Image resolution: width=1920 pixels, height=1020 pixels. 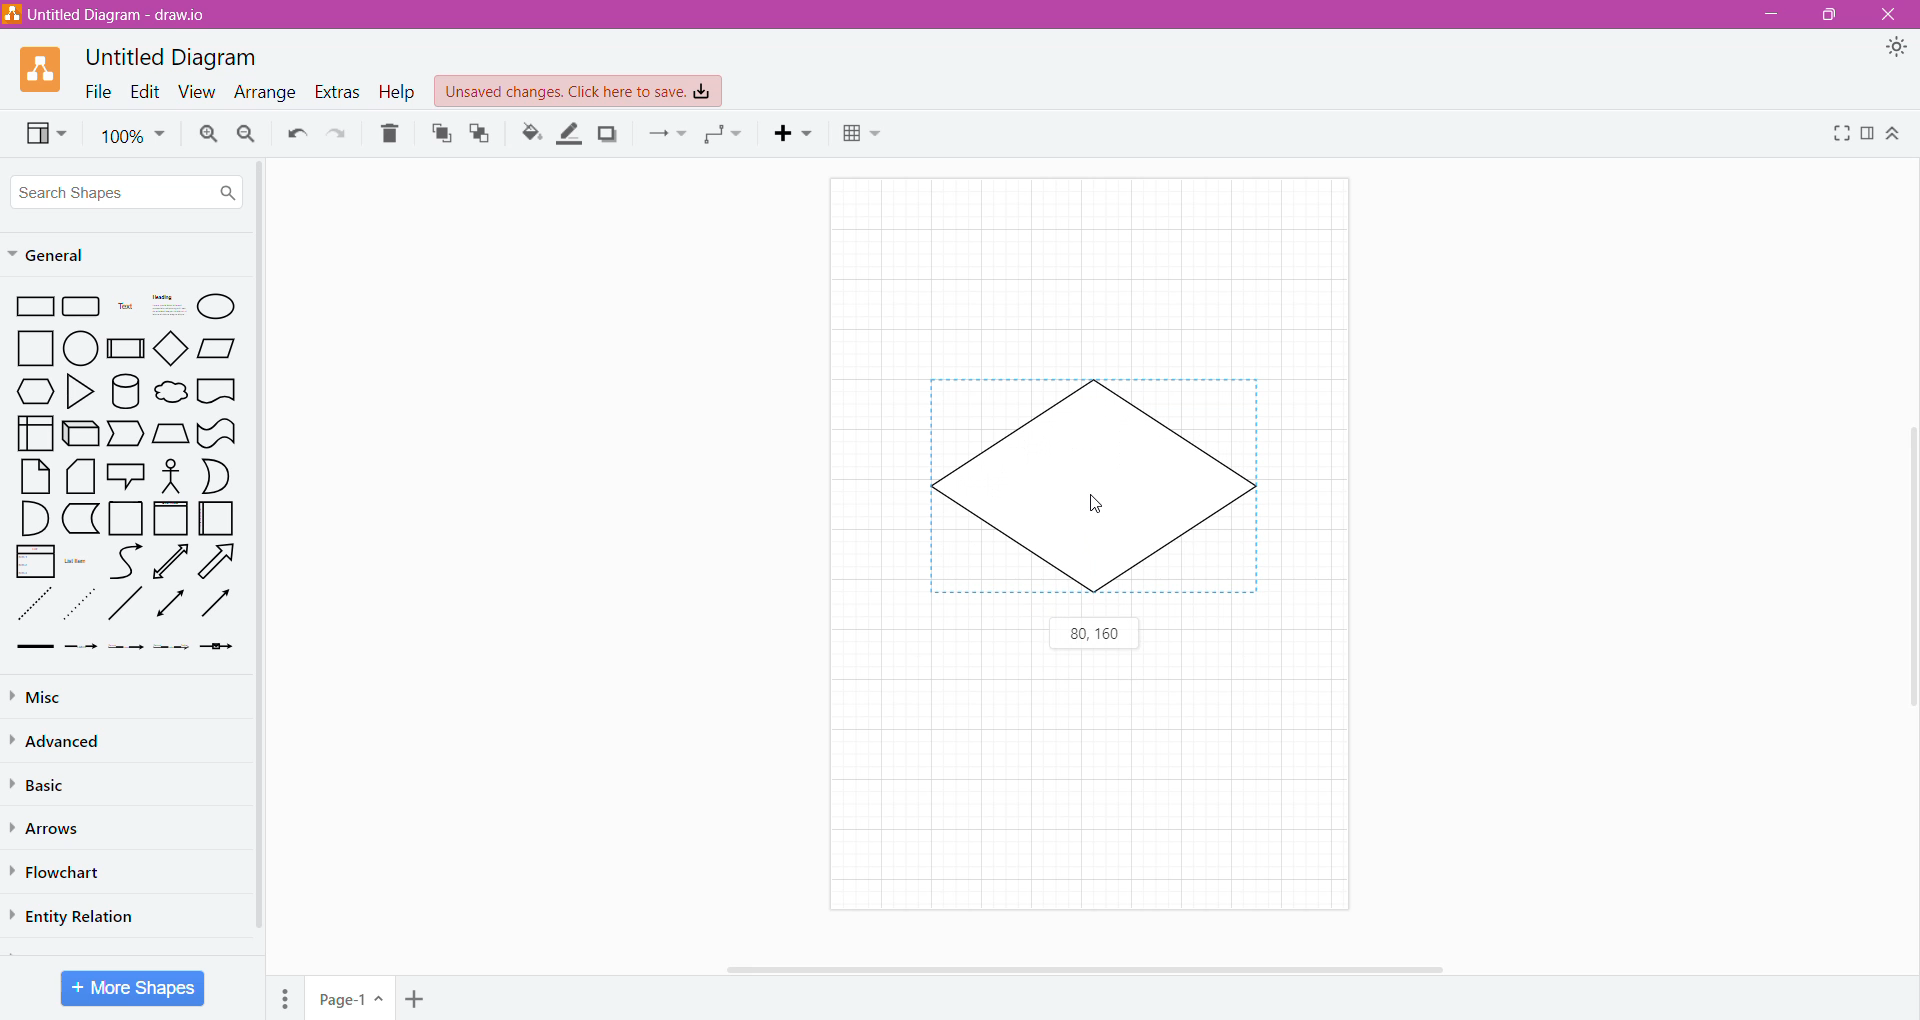 I want to click on FullScreen, so click(x=1837, y=133).